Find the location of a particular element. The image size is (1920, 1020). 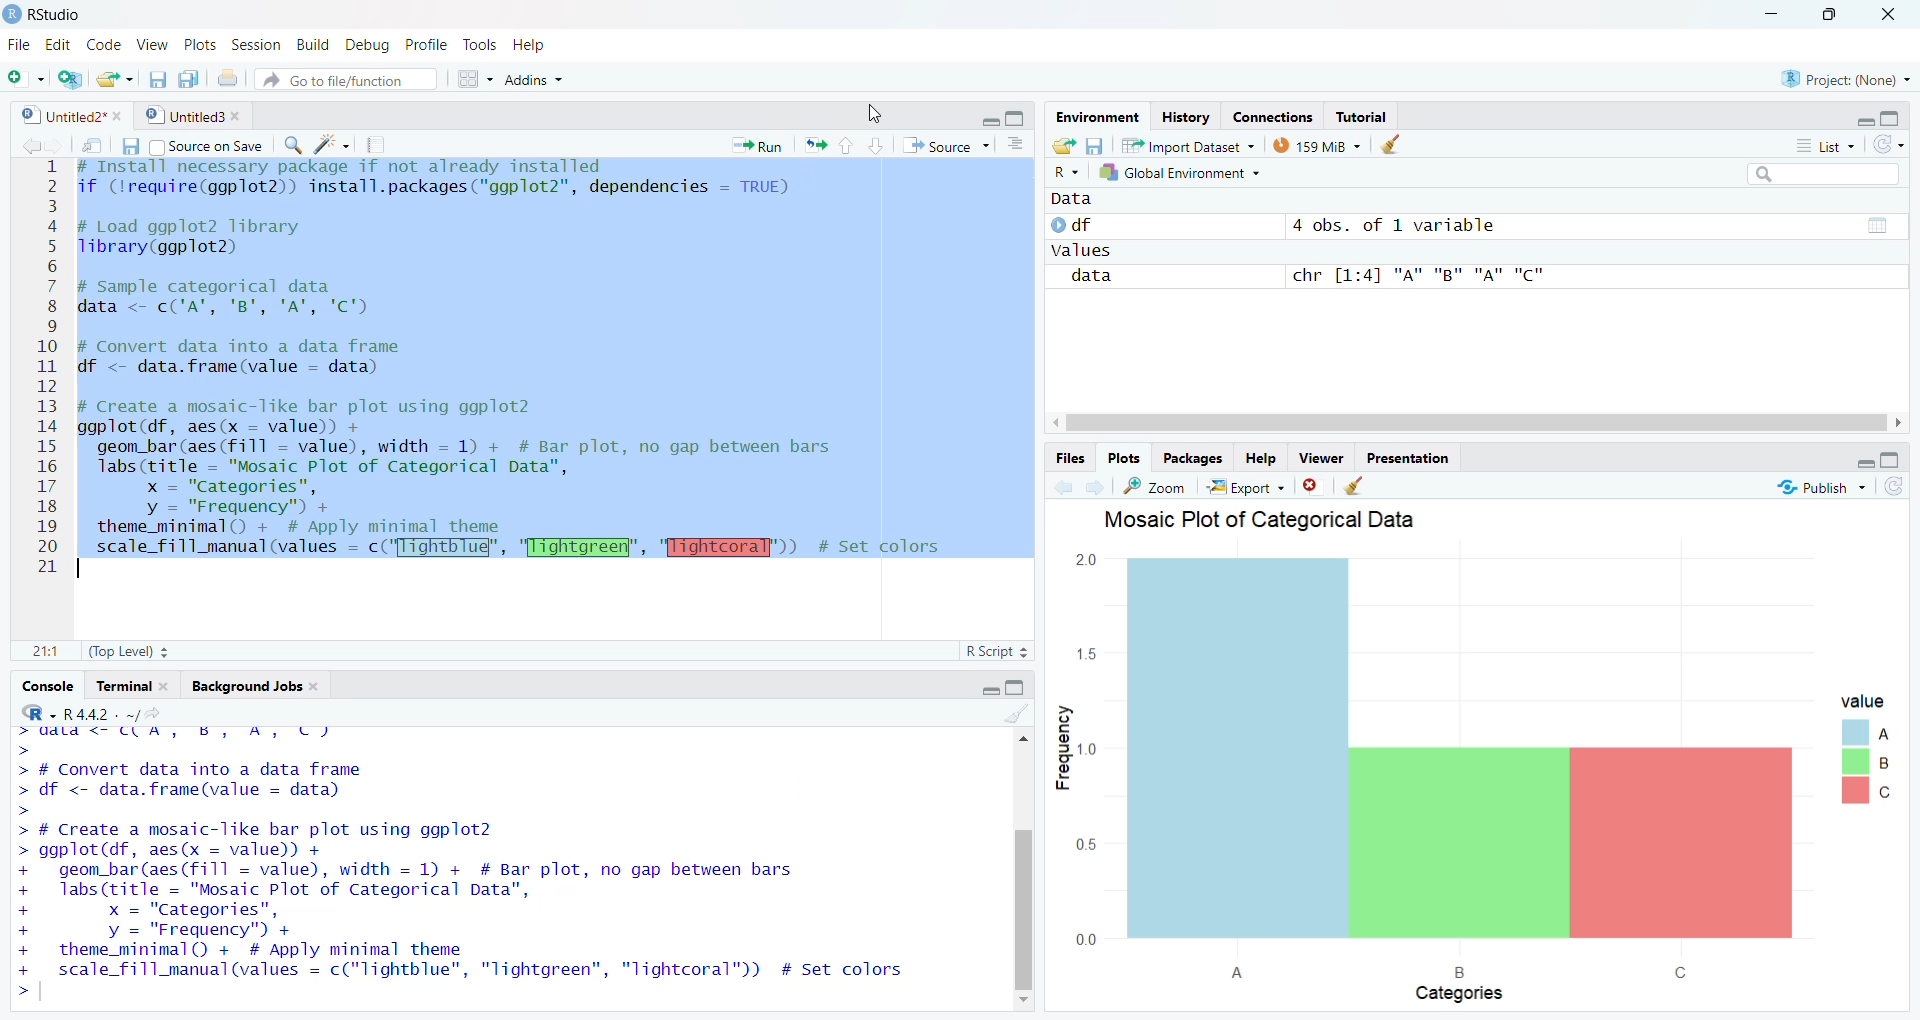

Import Dataset is located at coordinates (1188, 146).